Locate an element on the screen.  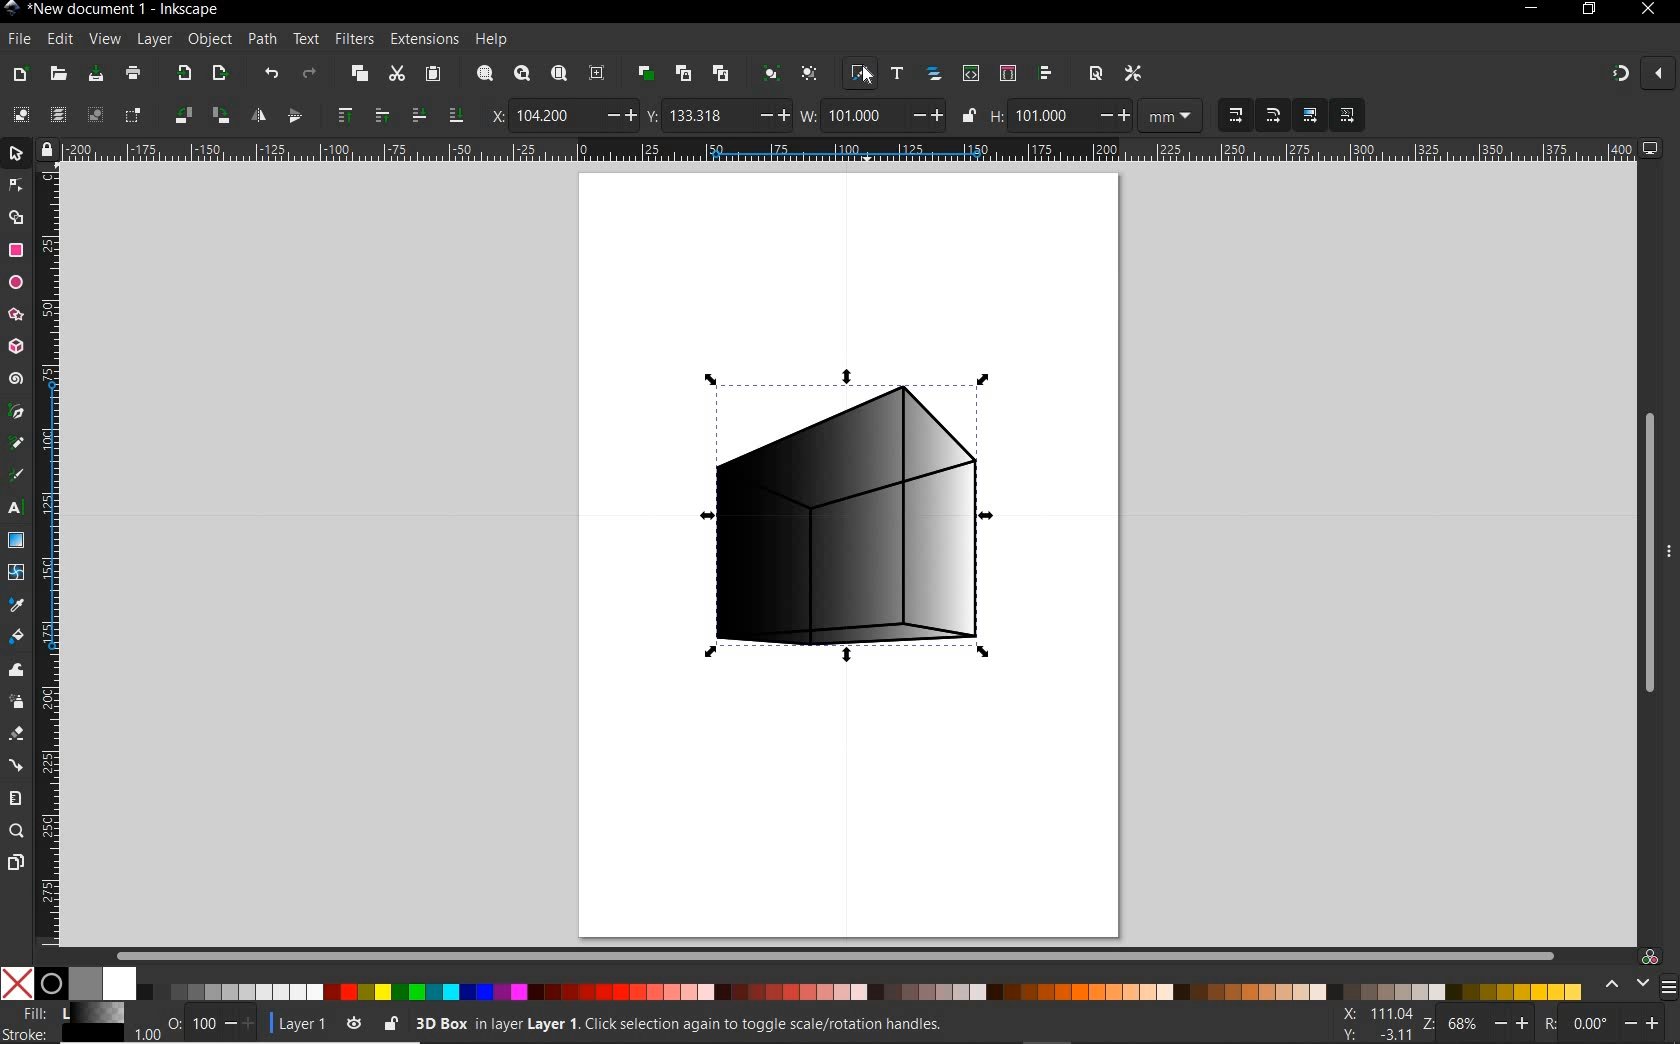
COLOR MODE is located at coordinates (791, 984).